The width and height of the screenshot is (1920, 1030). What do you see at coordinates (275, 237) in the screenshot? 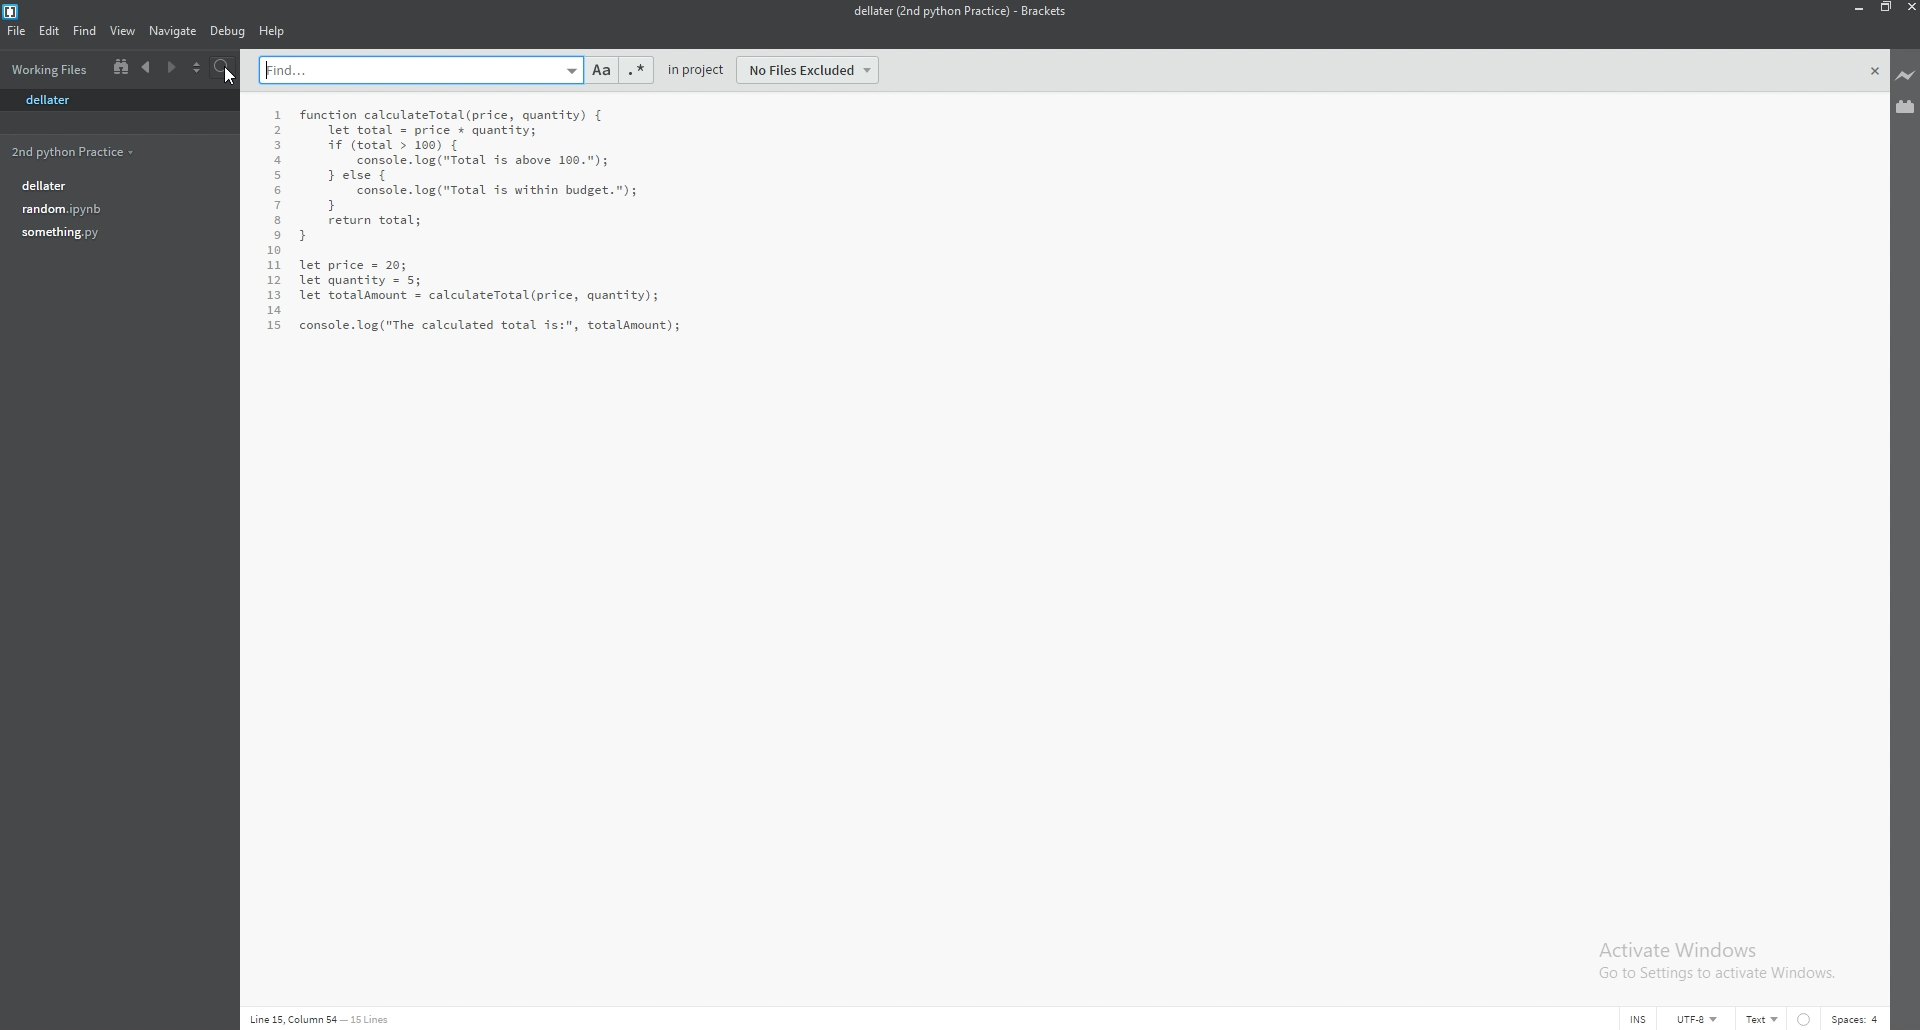
I see `9` at bounding box center [275, 237].